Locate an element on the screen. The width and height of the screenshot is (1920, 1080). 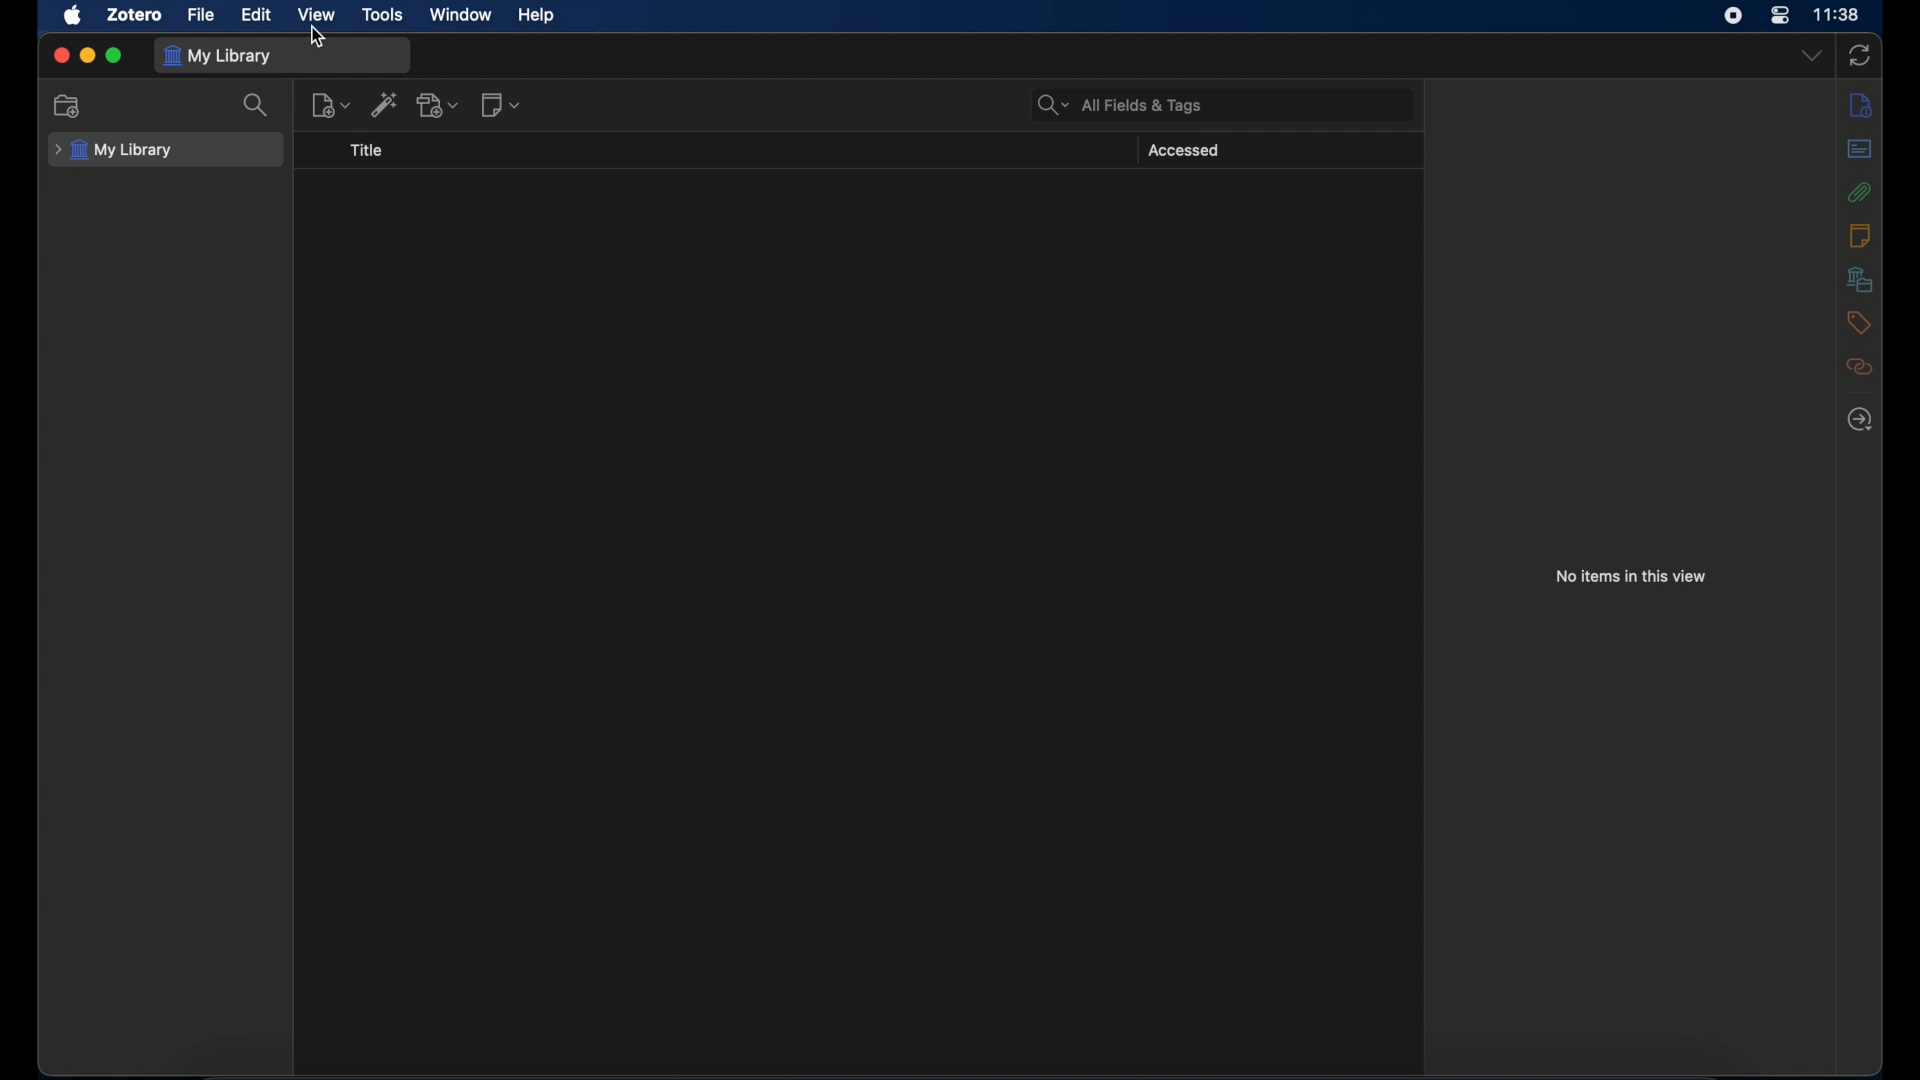
search bar is located at coordinates (1120, 106).